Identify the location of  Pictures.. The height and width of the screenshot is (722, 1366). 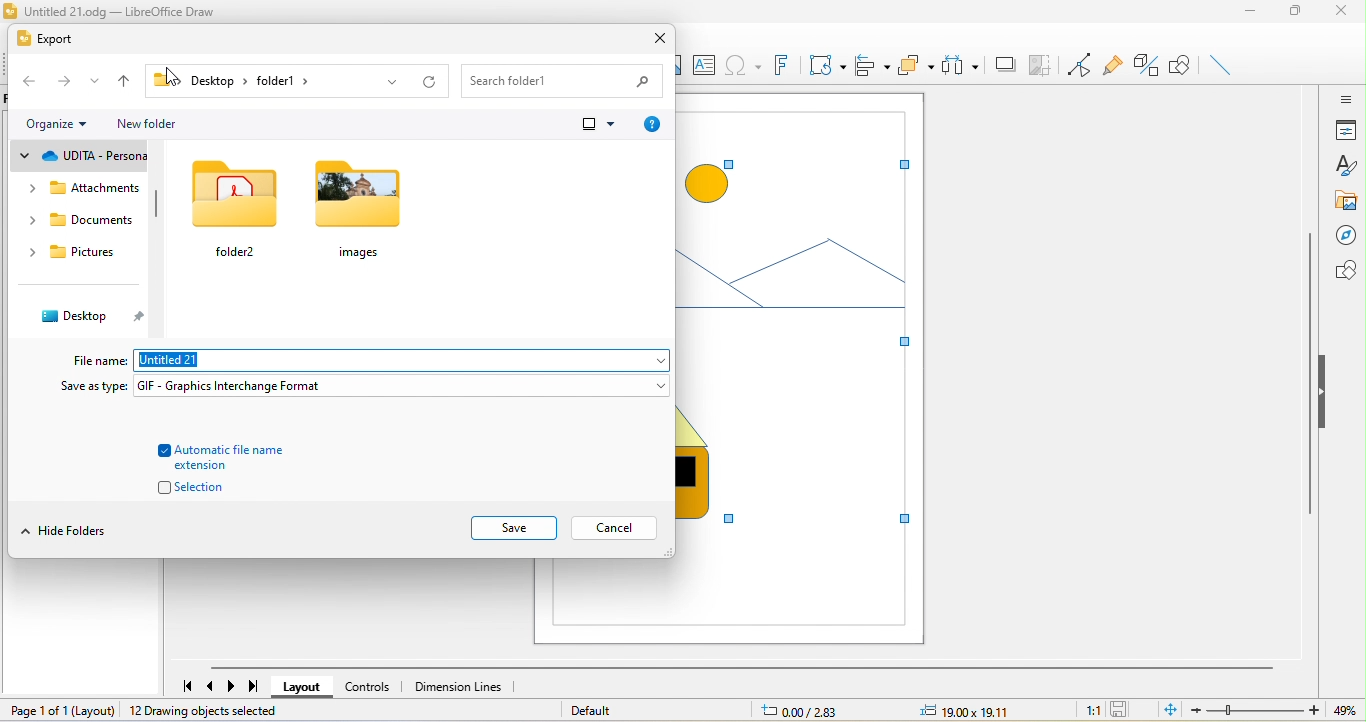
(78, 252).